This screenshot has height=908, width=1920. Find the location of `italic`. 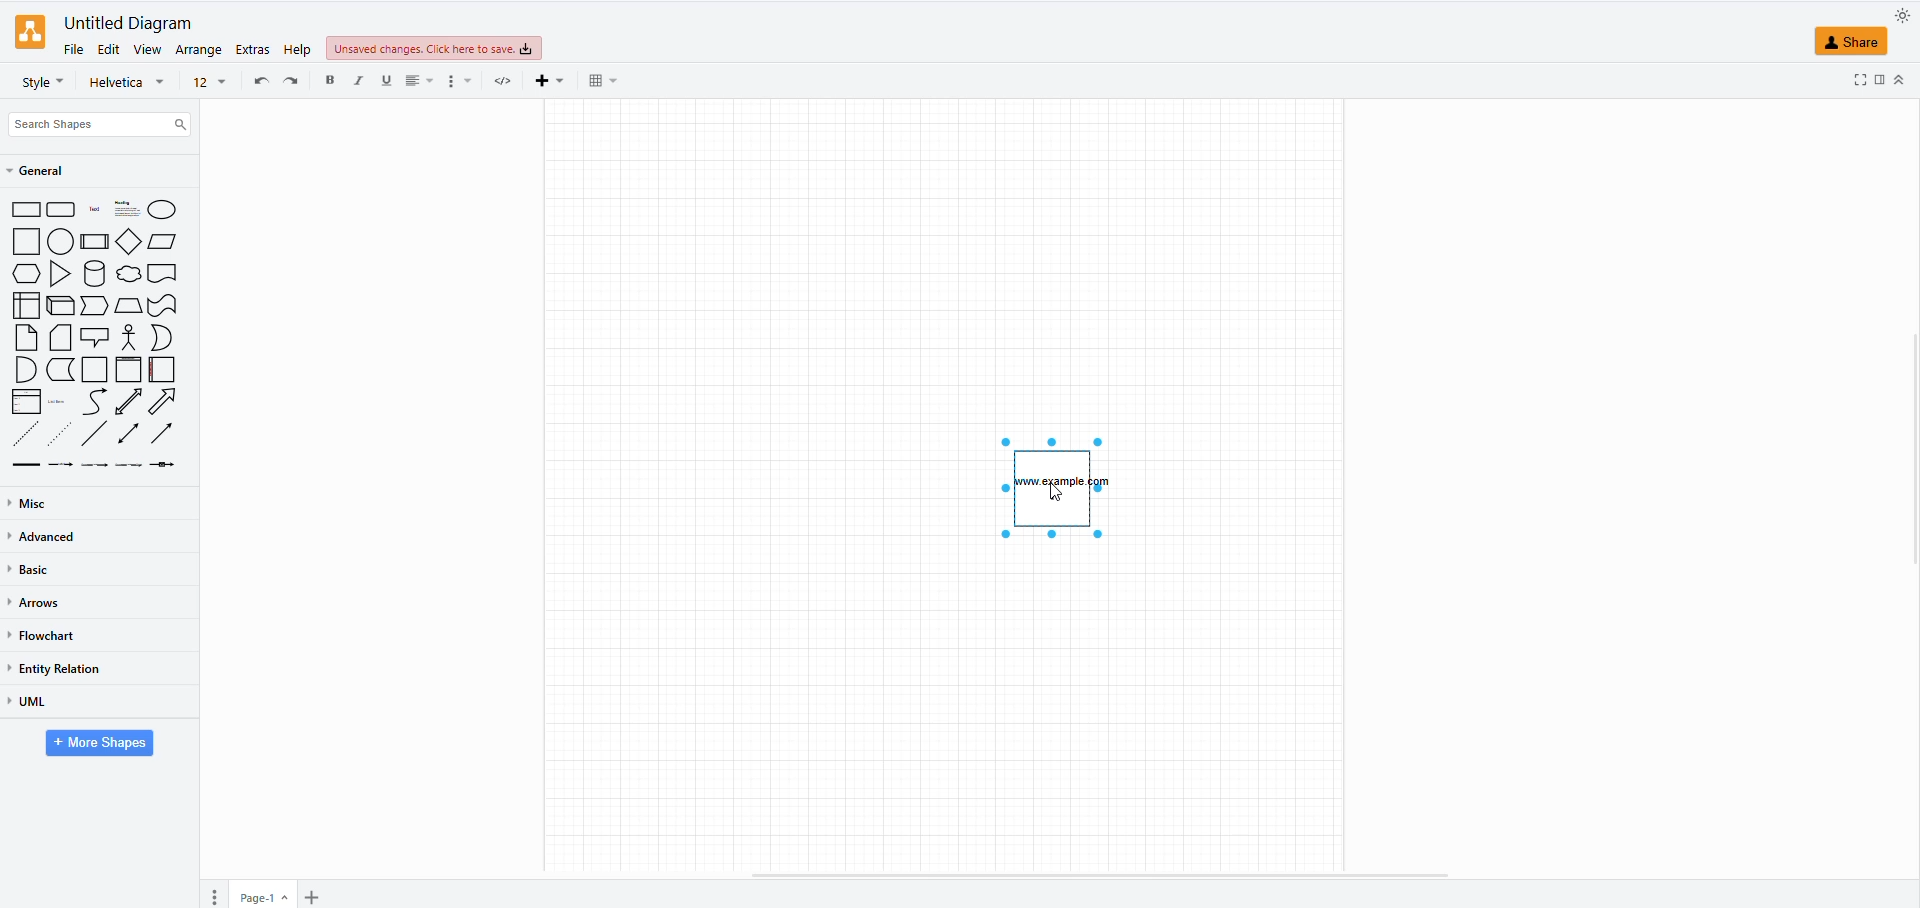

italic is located at coordinates (362, 80).